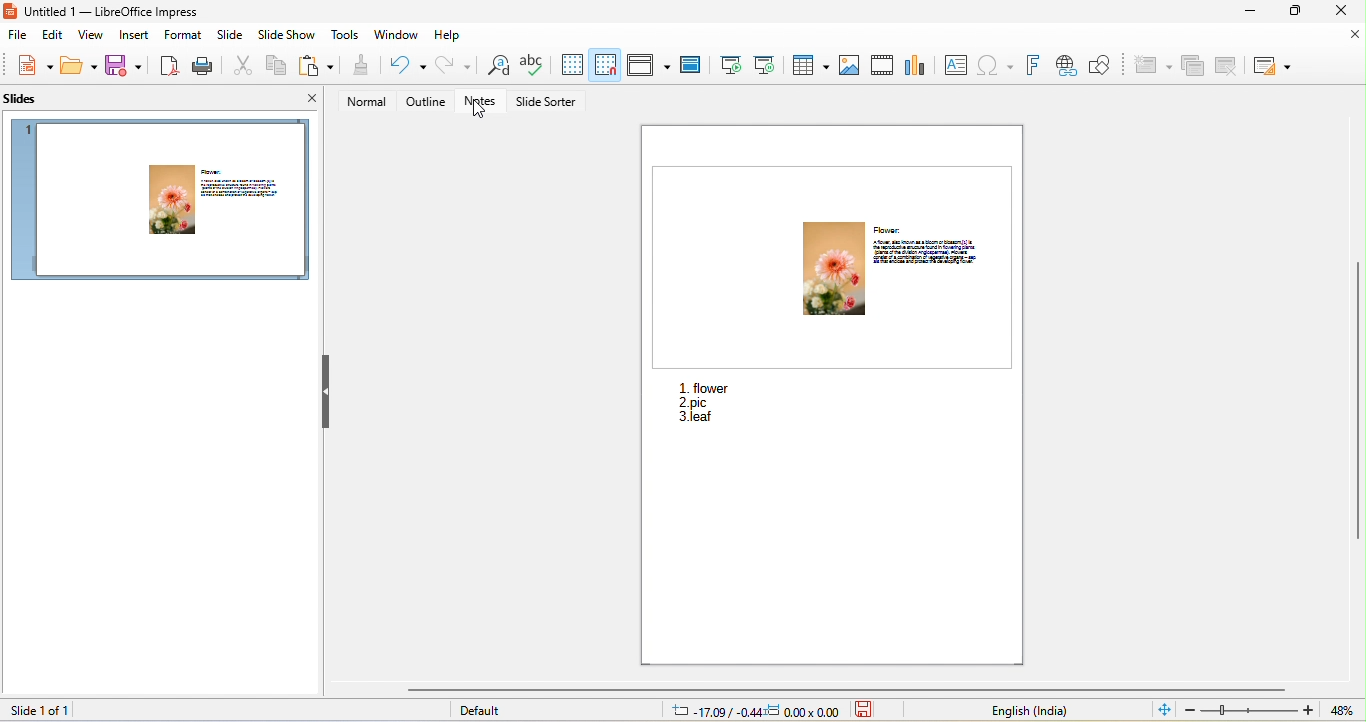  What do you see at coordinates (491, 710) in the screenshot?
I see `default` at bounding box center [491, 710].